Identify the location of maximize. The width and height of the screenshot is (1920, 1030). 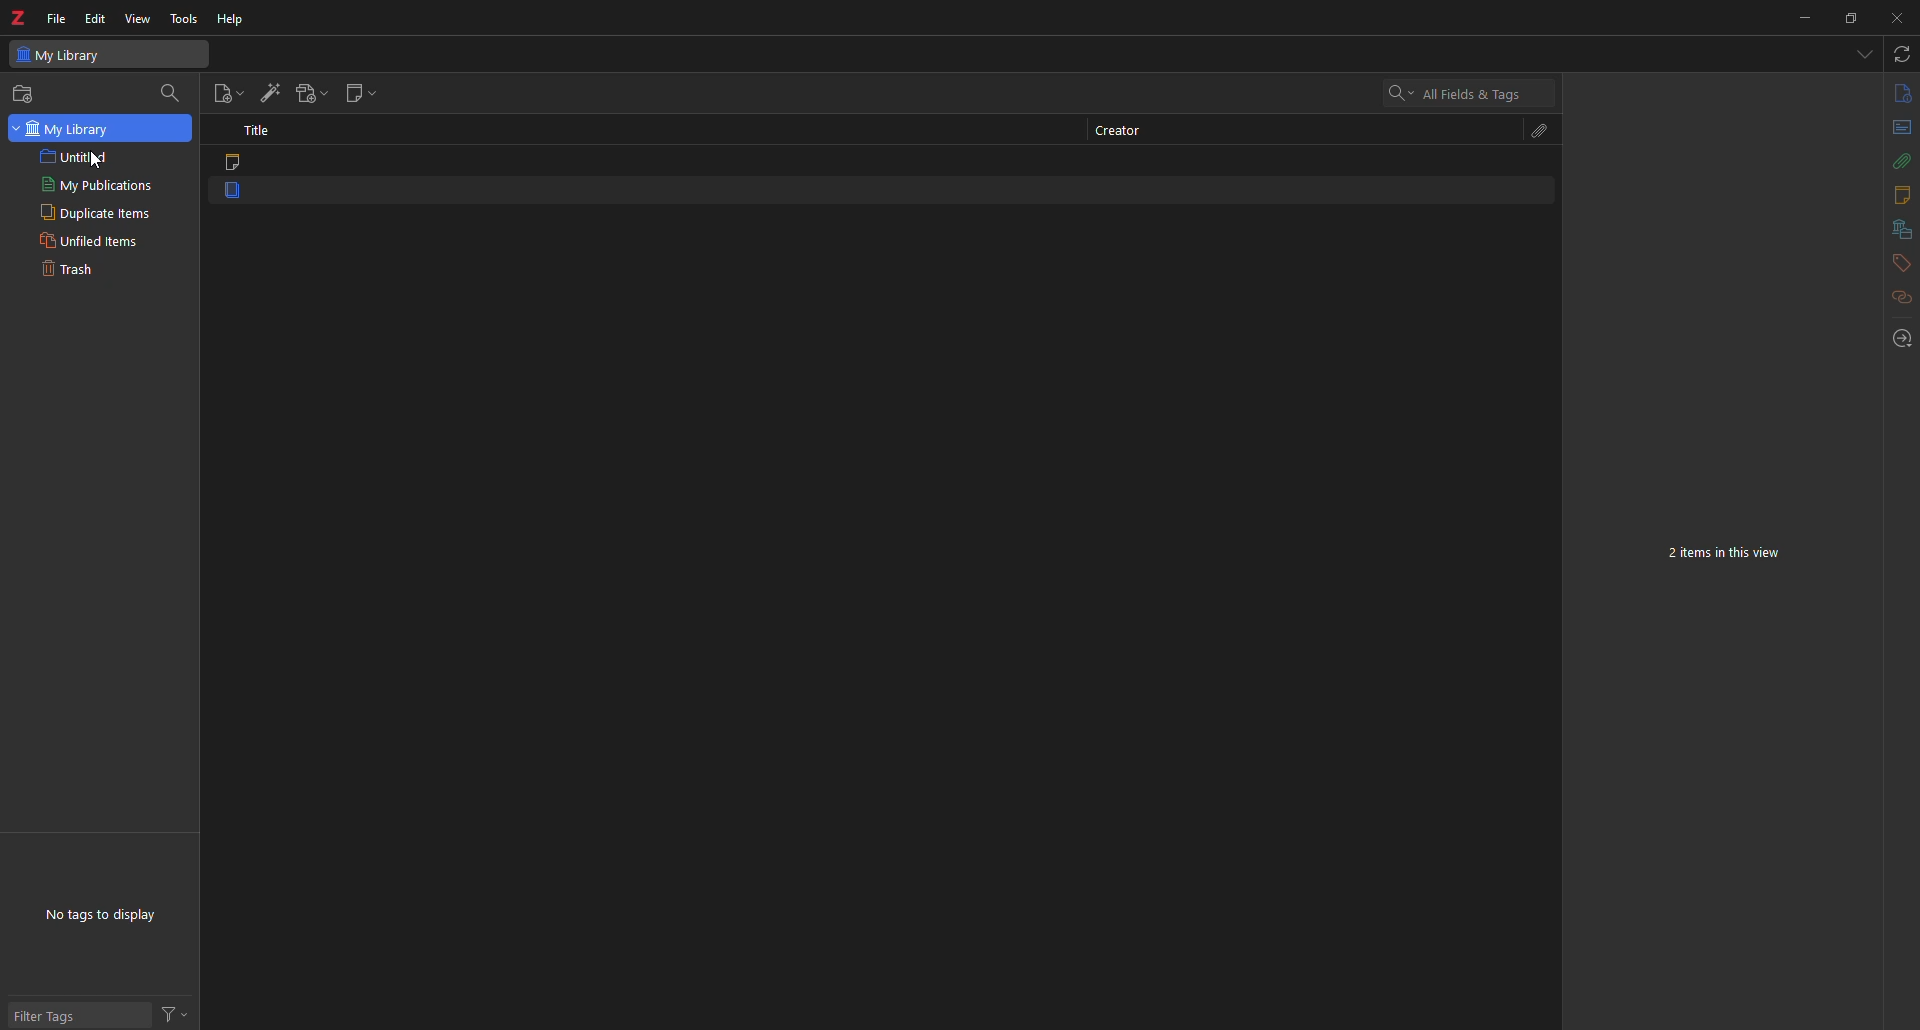
(1854, 17).